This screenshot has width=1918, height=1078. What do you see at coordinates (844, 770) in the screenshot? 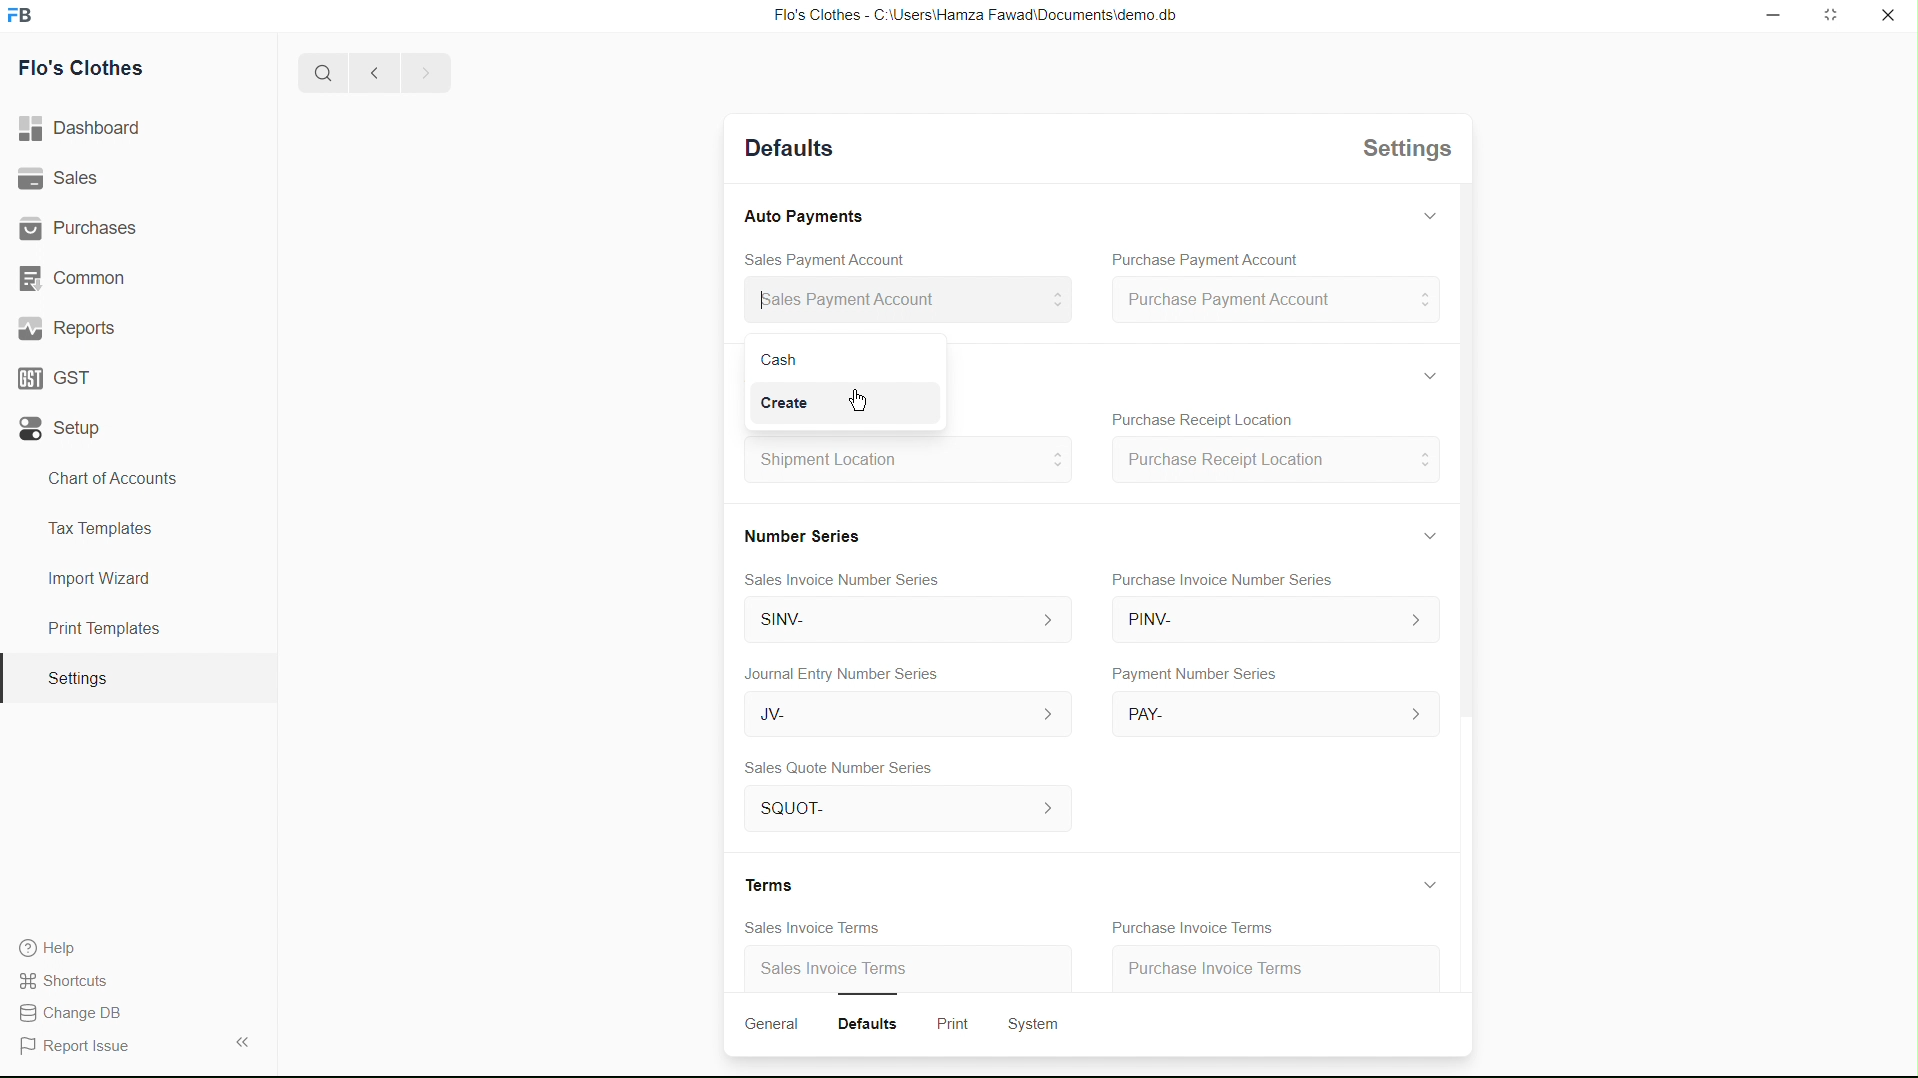
I see `Sales Quote Number Series` at bounding box center [844, 770].